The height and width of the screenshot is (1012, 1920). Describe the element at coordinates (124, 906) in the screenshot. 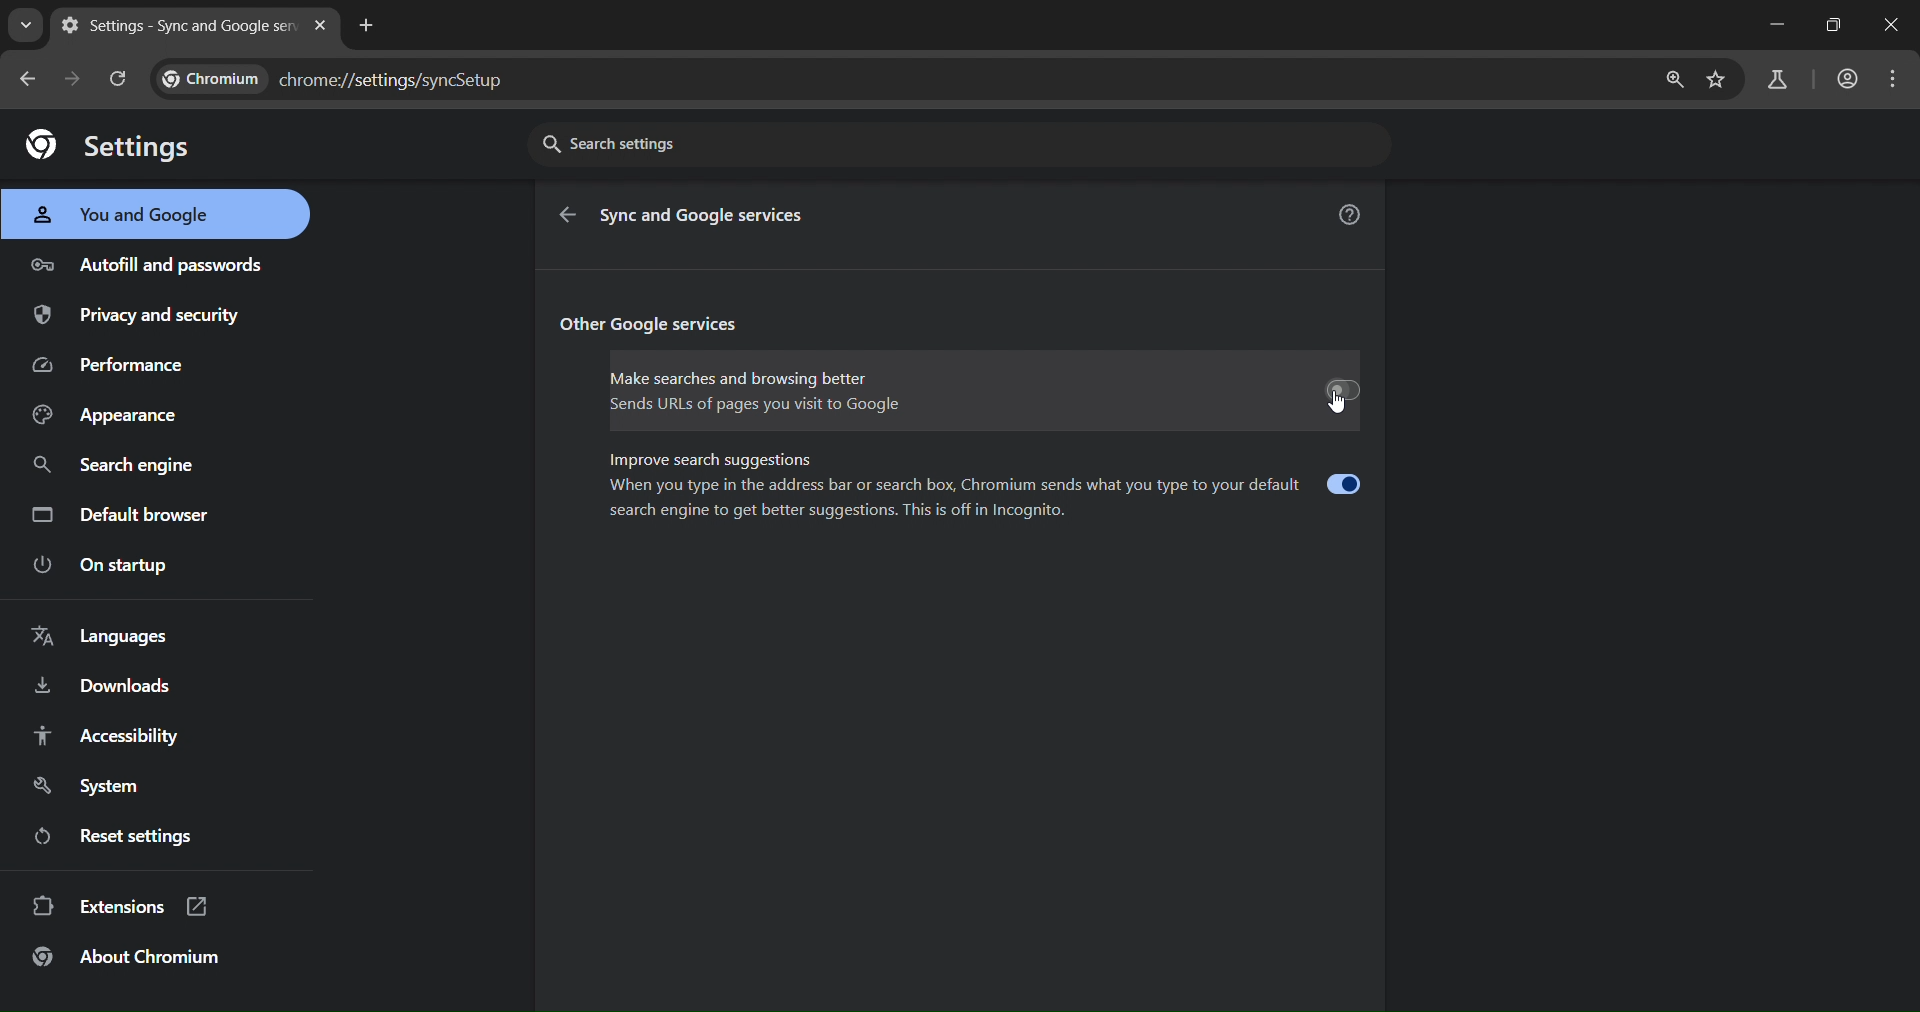

I see `extensions` at that location.